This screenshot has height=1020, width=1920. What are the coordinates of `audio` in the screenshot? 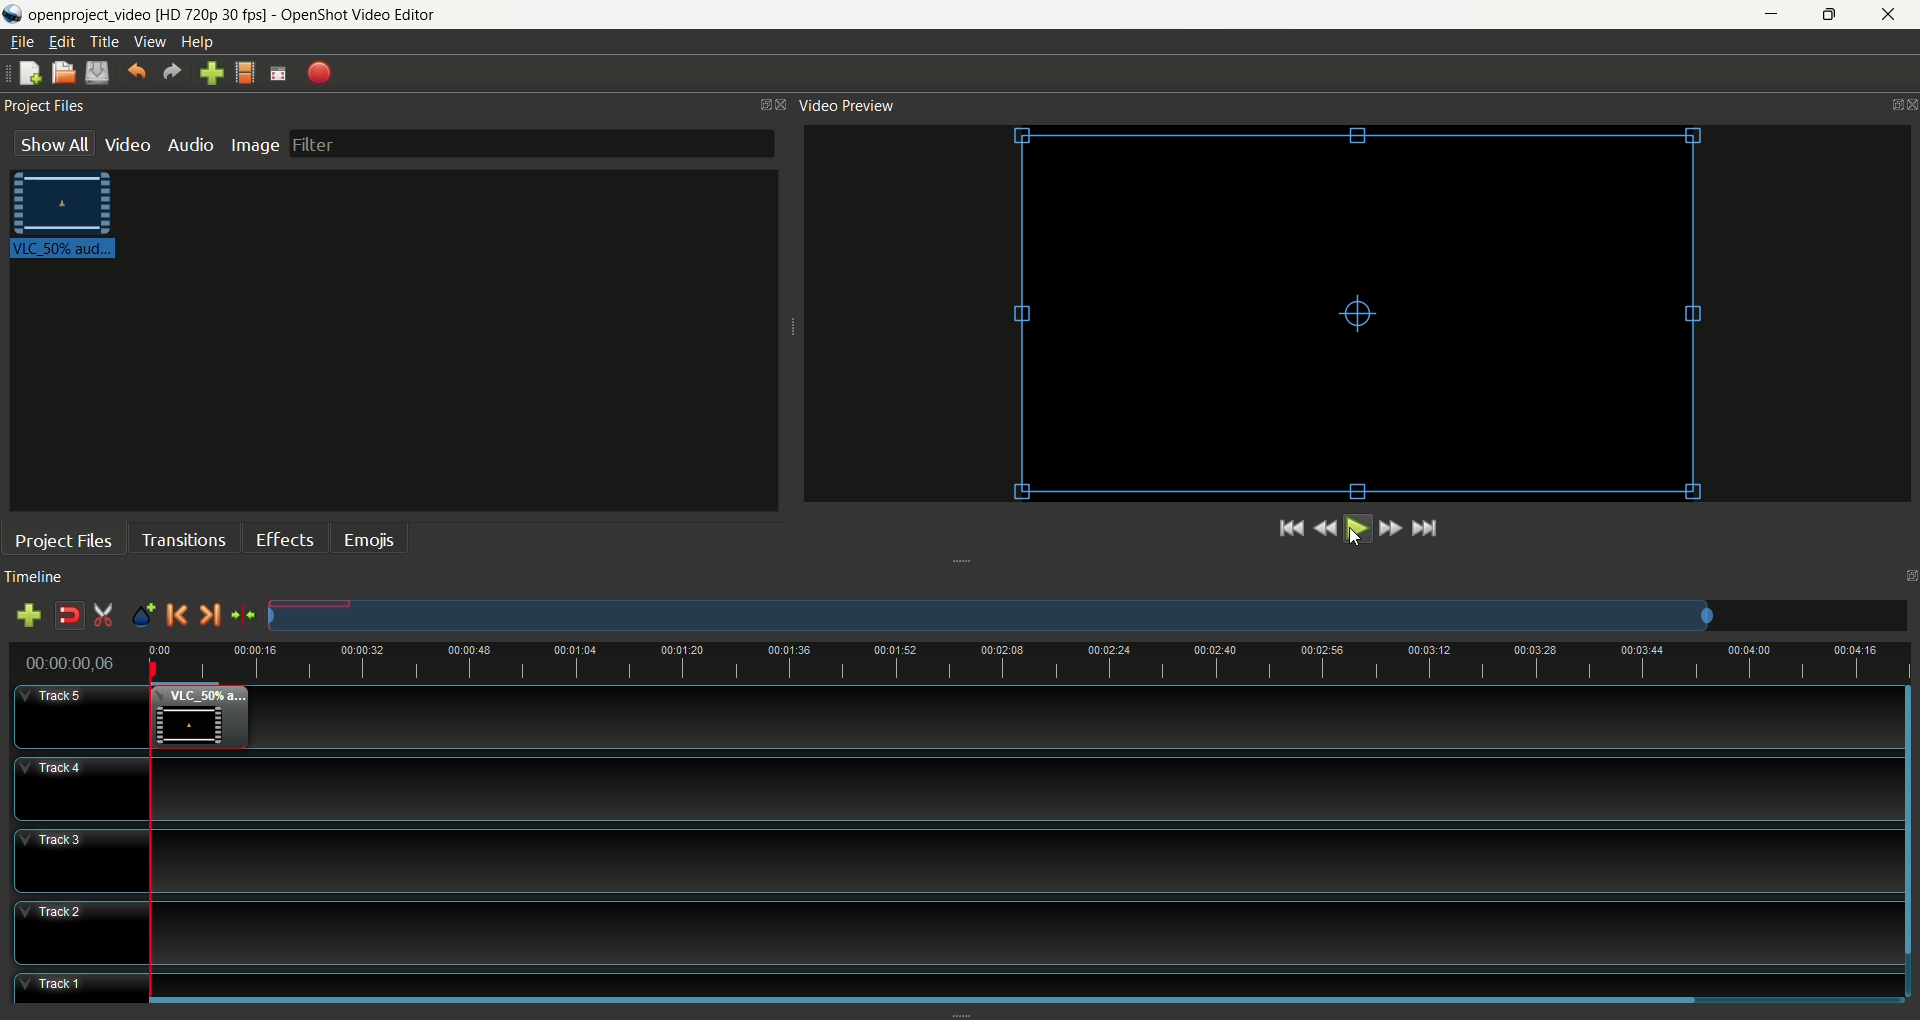 It's located at (190, 143).